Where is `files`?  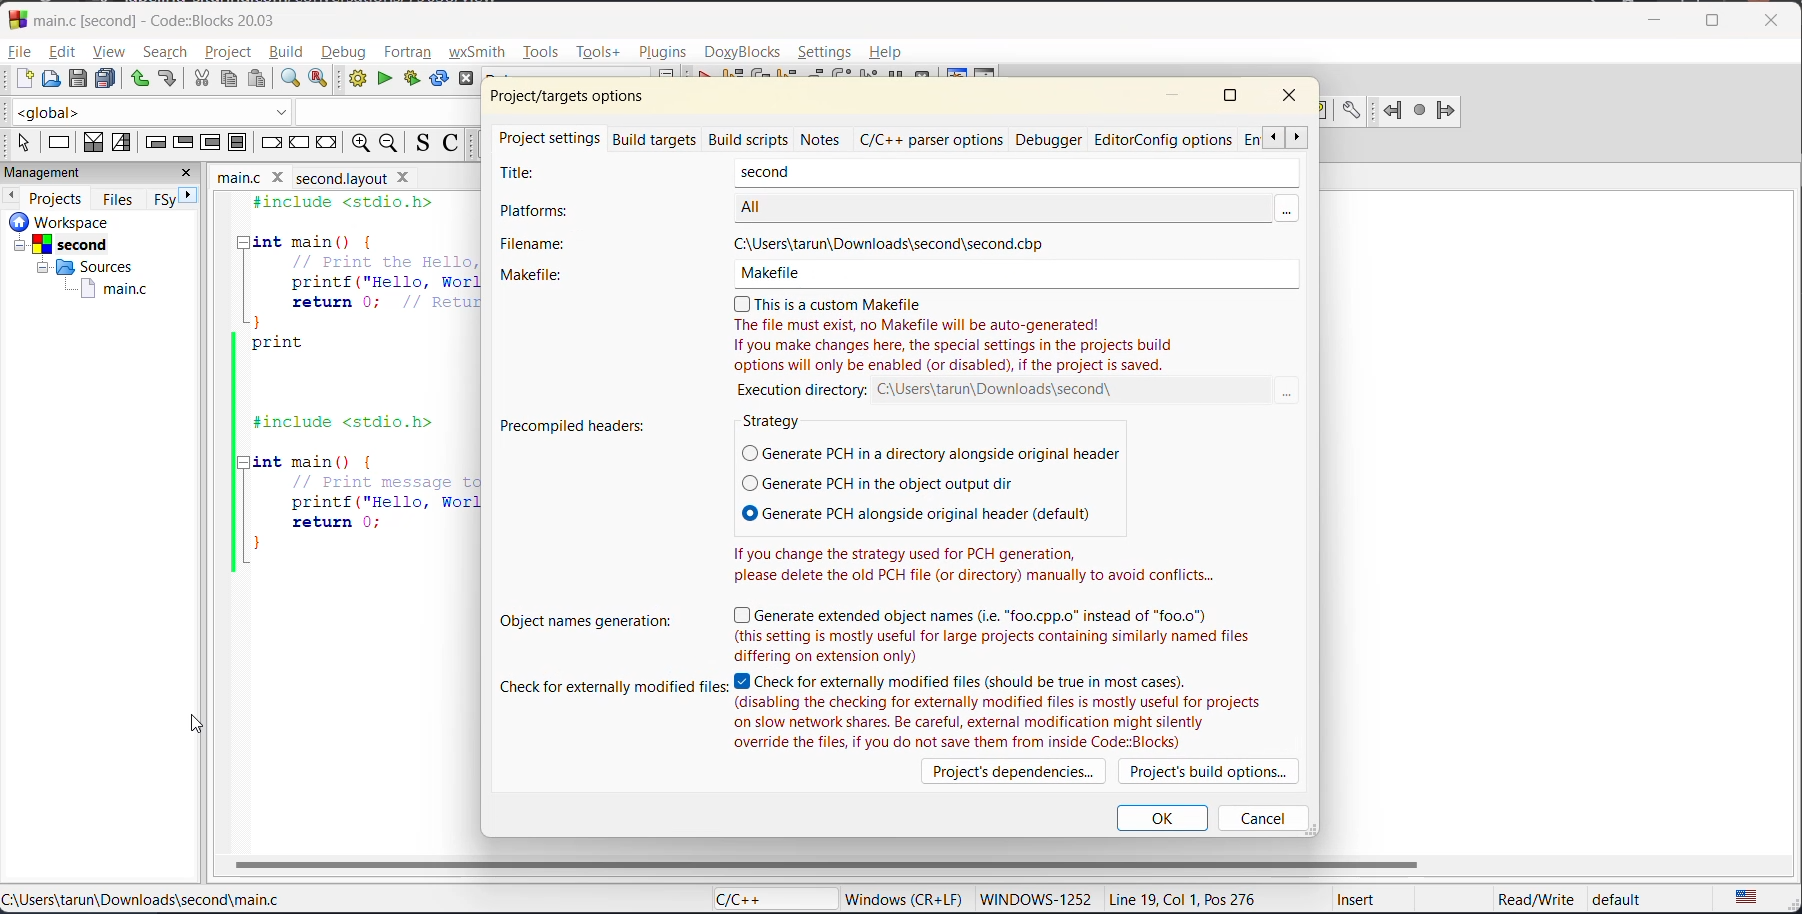
files is located at coordinates (117, 199).